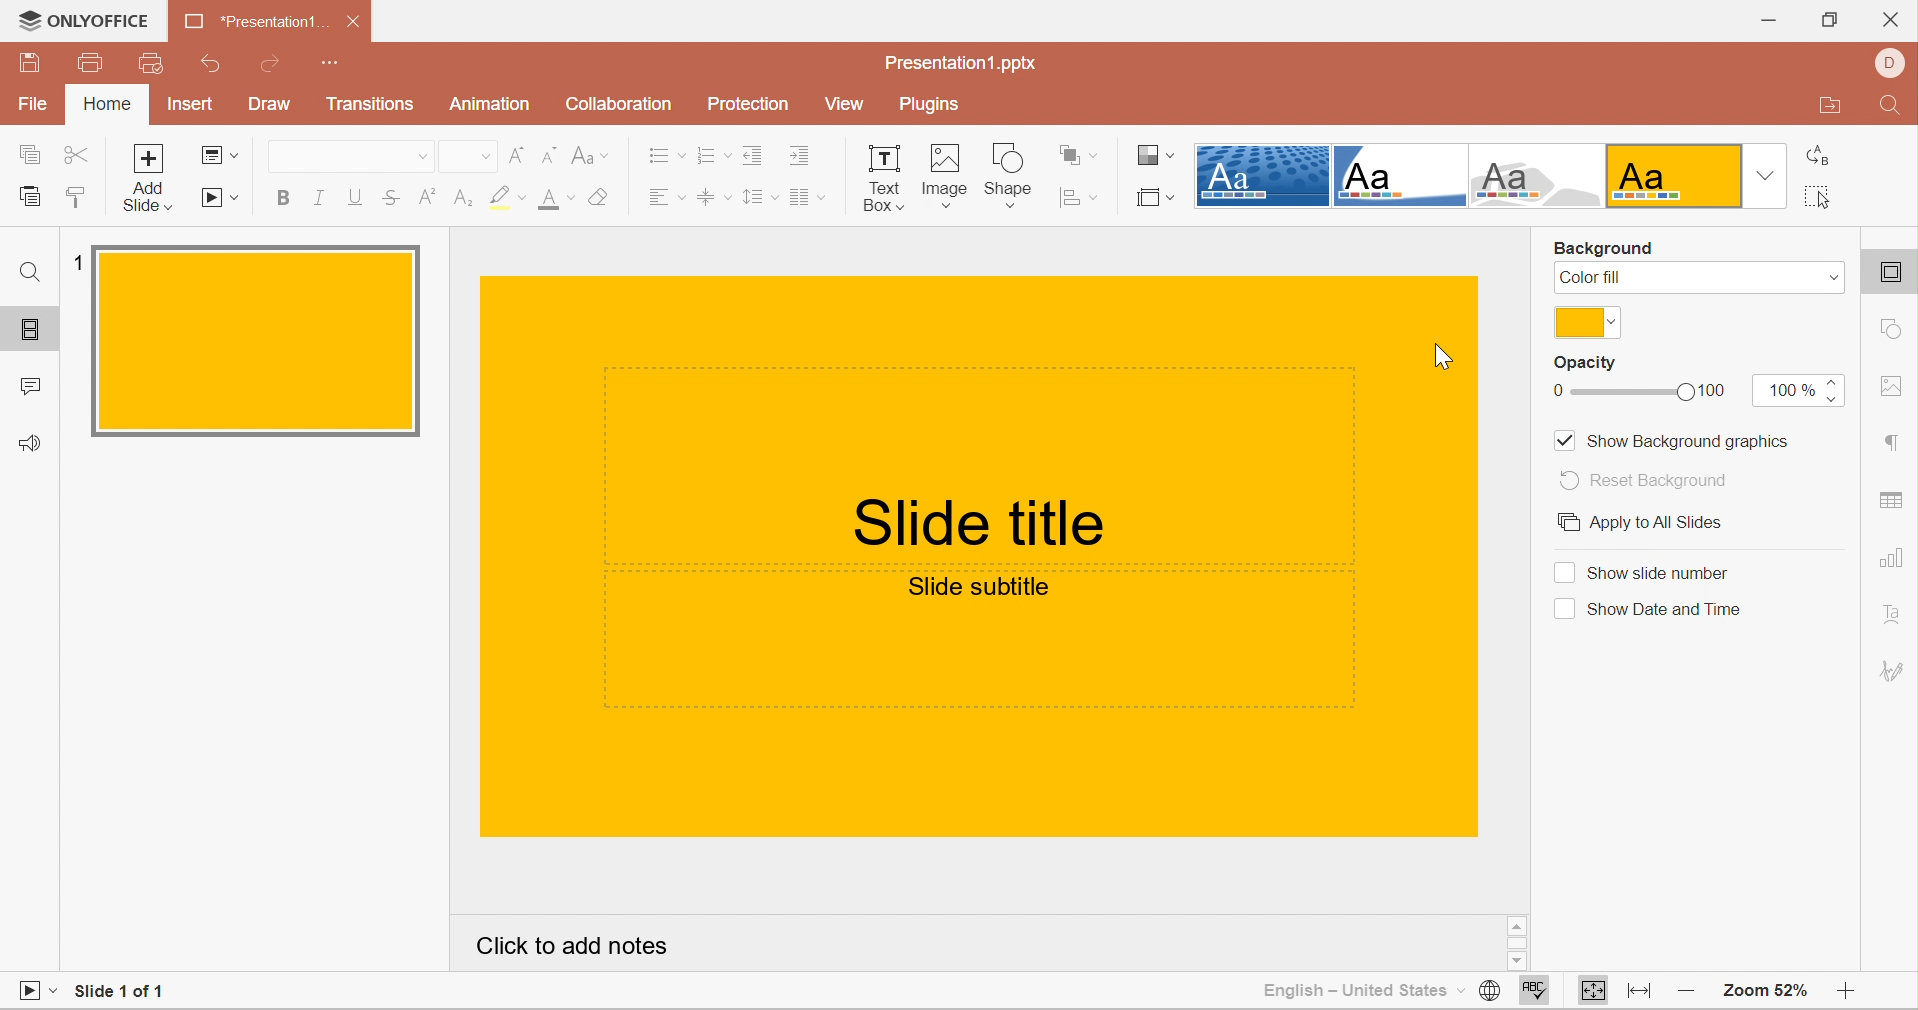 The height and width of the screenshot is (1010, 1918). What do you see at coordinates (751, 106) in the screenshot?
I see `Protection` at bounding box center [751, 106].